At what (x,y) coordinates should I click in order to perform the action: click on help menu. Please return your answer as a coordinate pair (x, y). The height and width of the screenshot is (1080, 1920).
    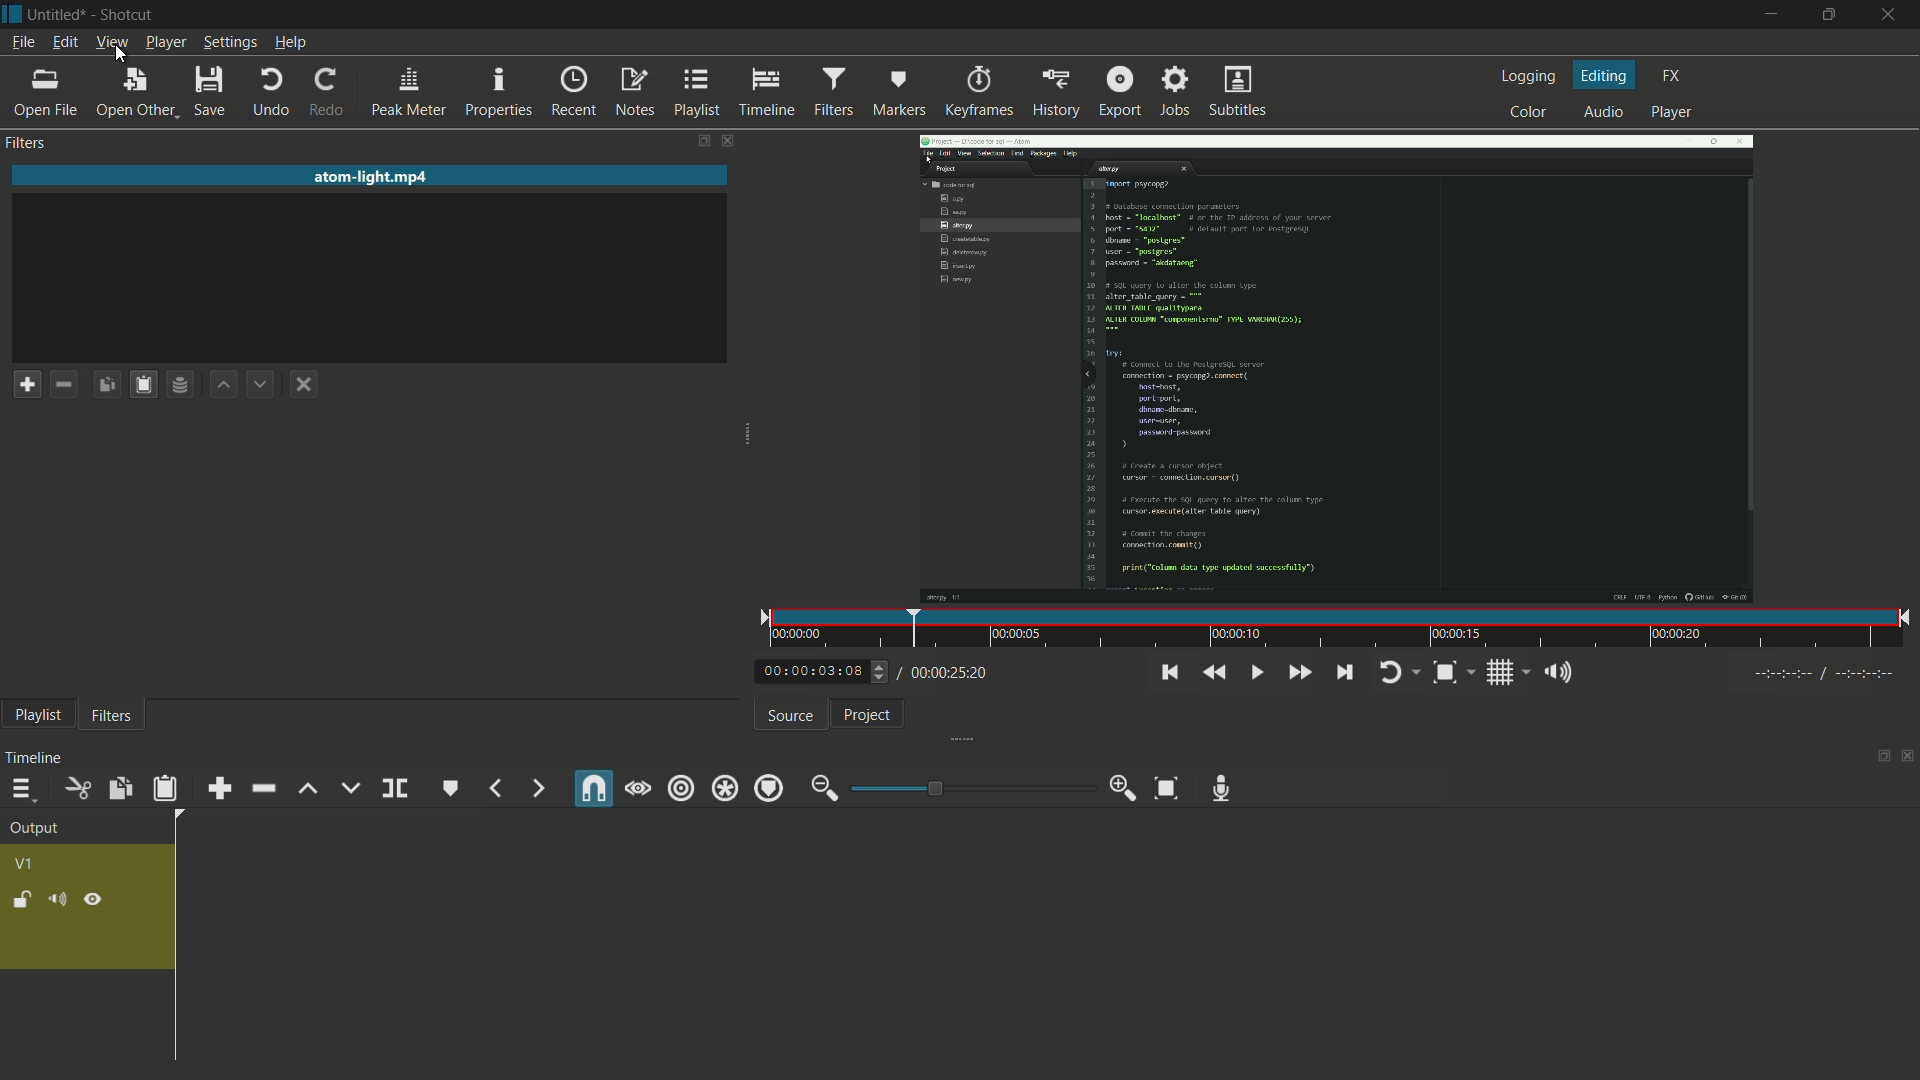
    Looking at the image, I should click on (289, 42).